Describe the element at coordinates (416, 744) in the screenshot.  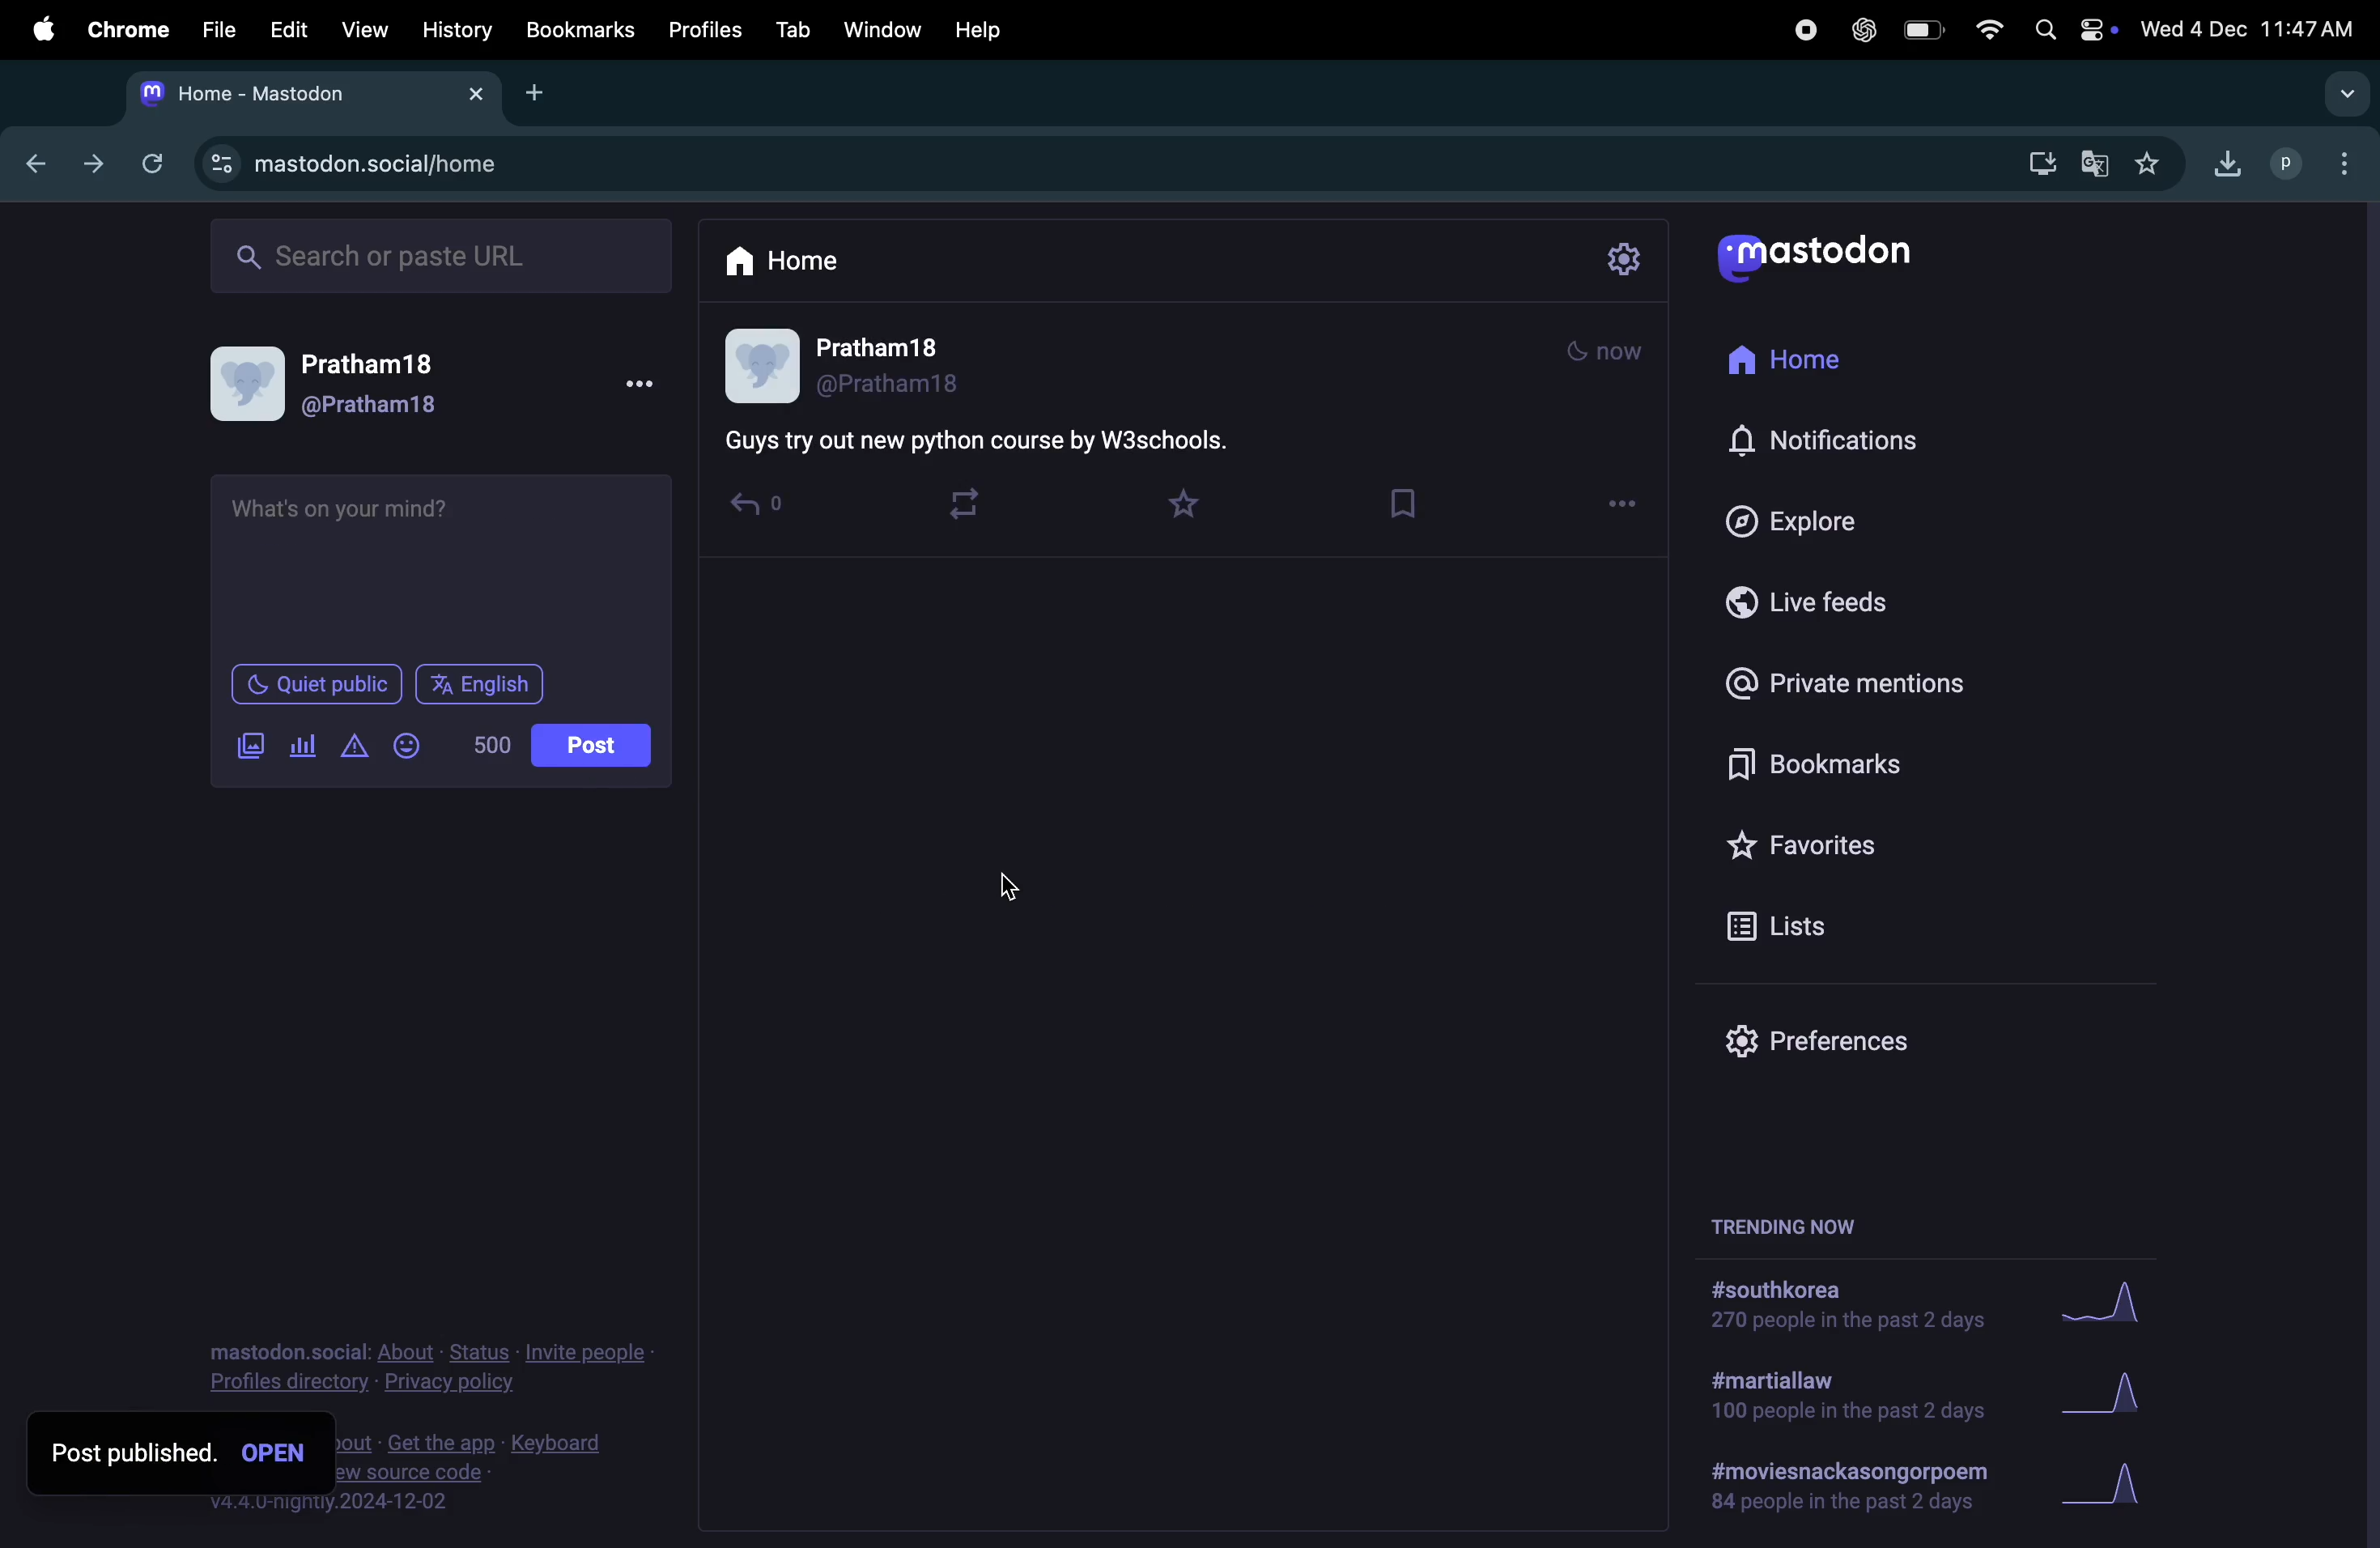
I see `emoji` at that location.